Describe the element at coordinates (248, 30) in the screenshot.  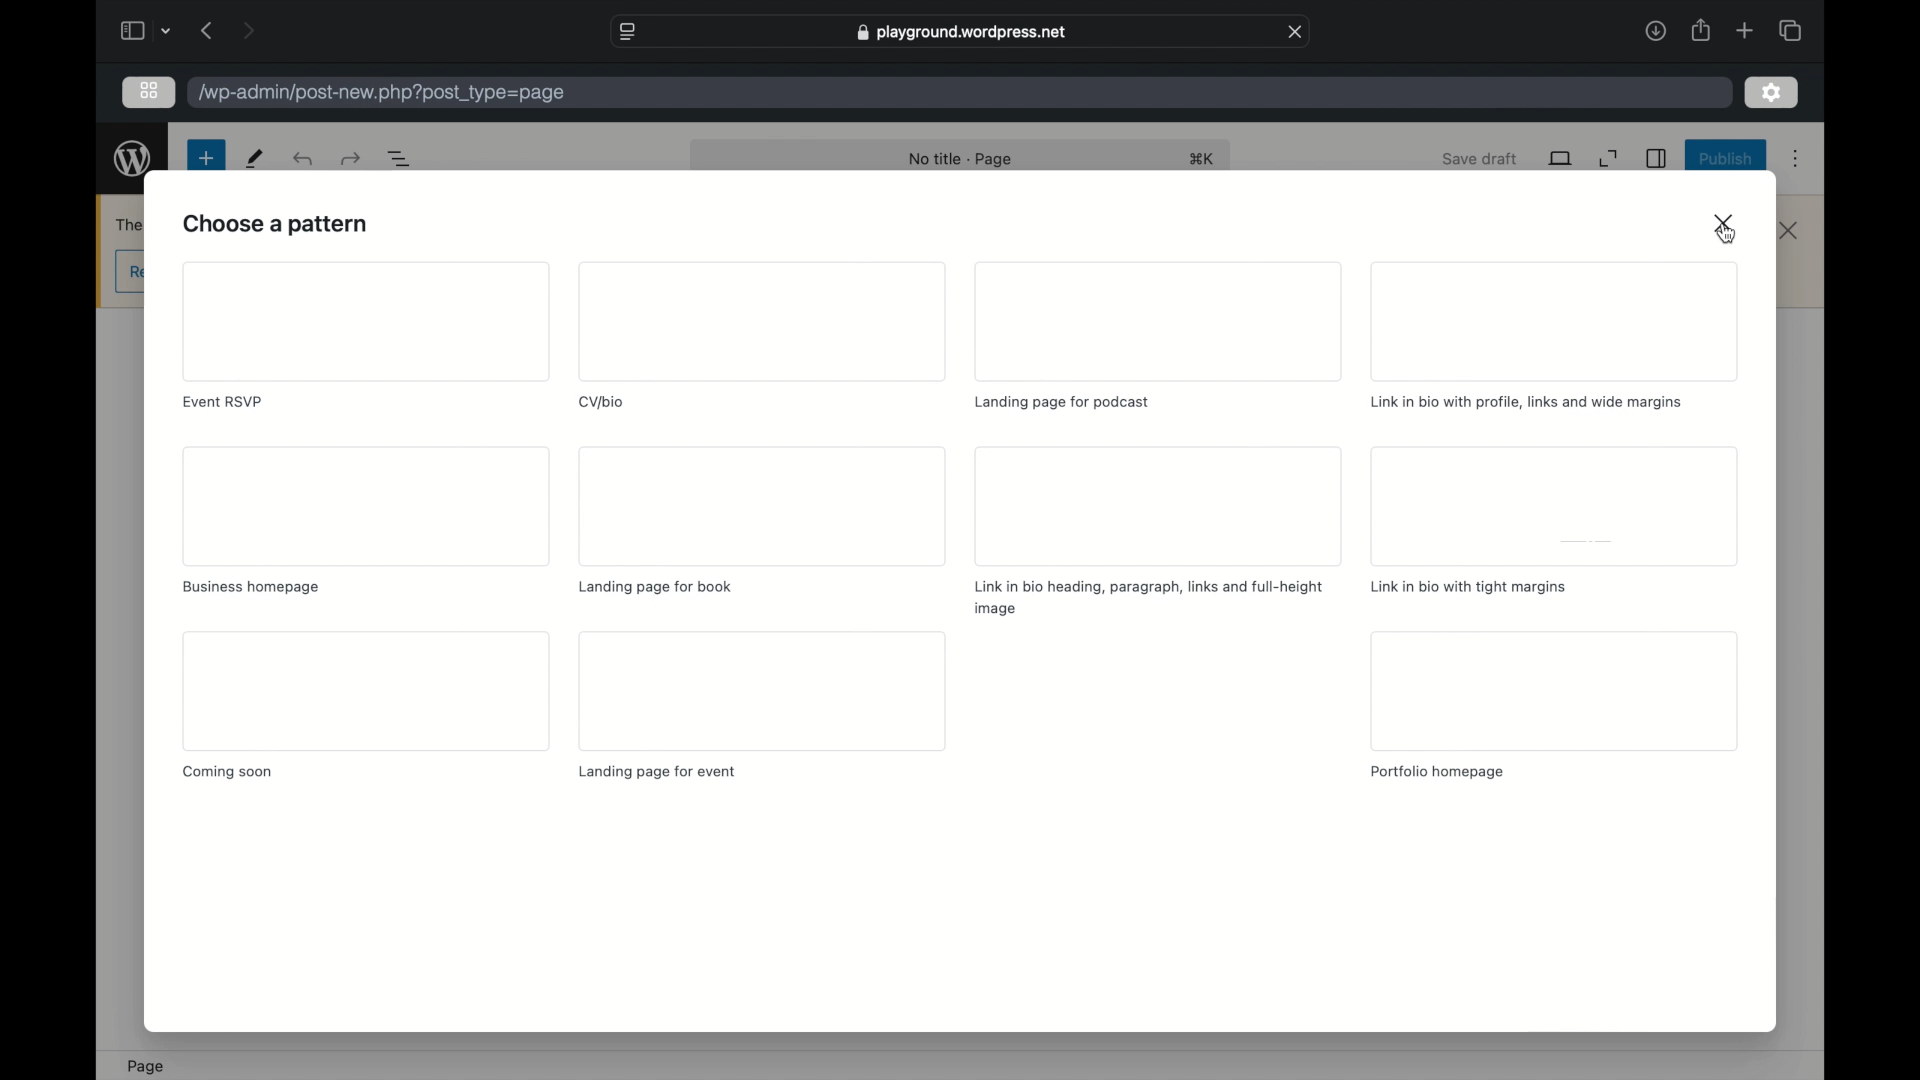
I see `next page` at that location.